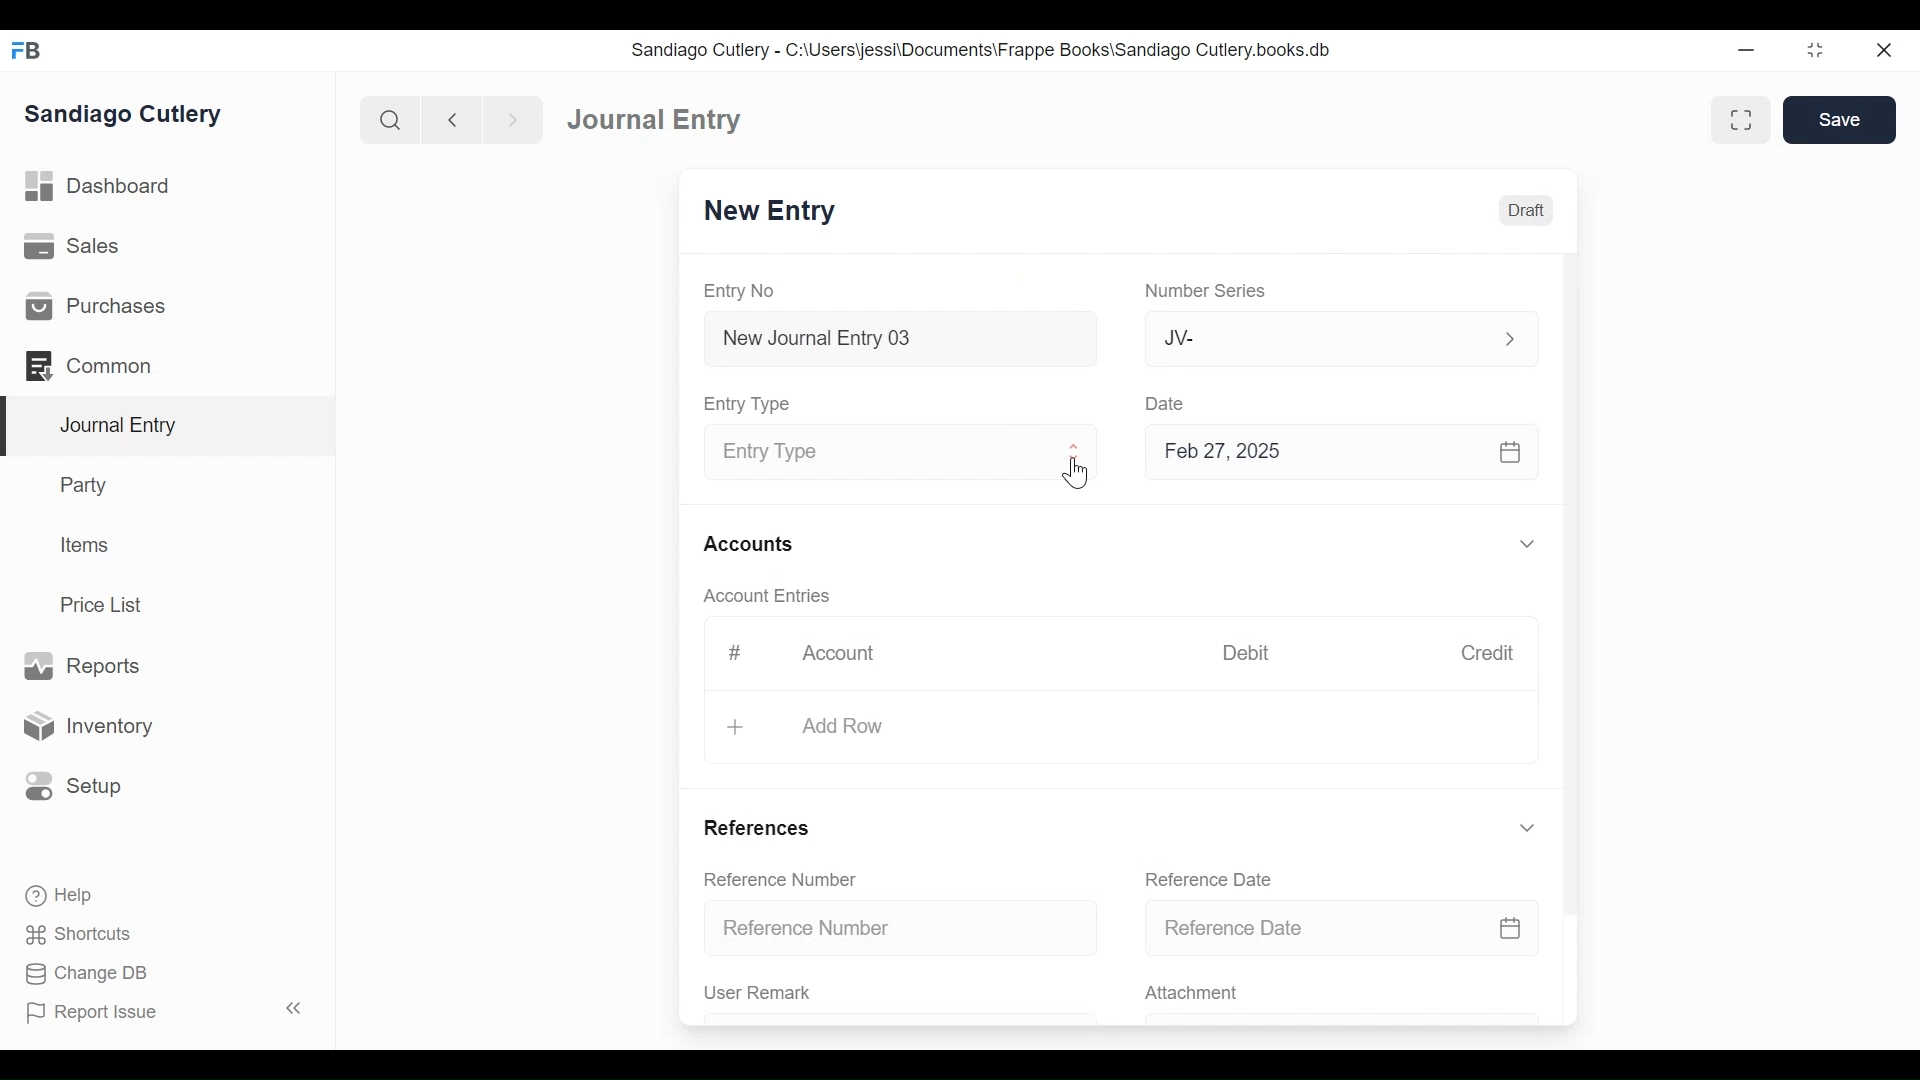 This screenshot has height=1080, width=1920. What do you see at coordinates (1168, 403) in the screenshot?
I see `Date` at bounding box center [1168, 403].